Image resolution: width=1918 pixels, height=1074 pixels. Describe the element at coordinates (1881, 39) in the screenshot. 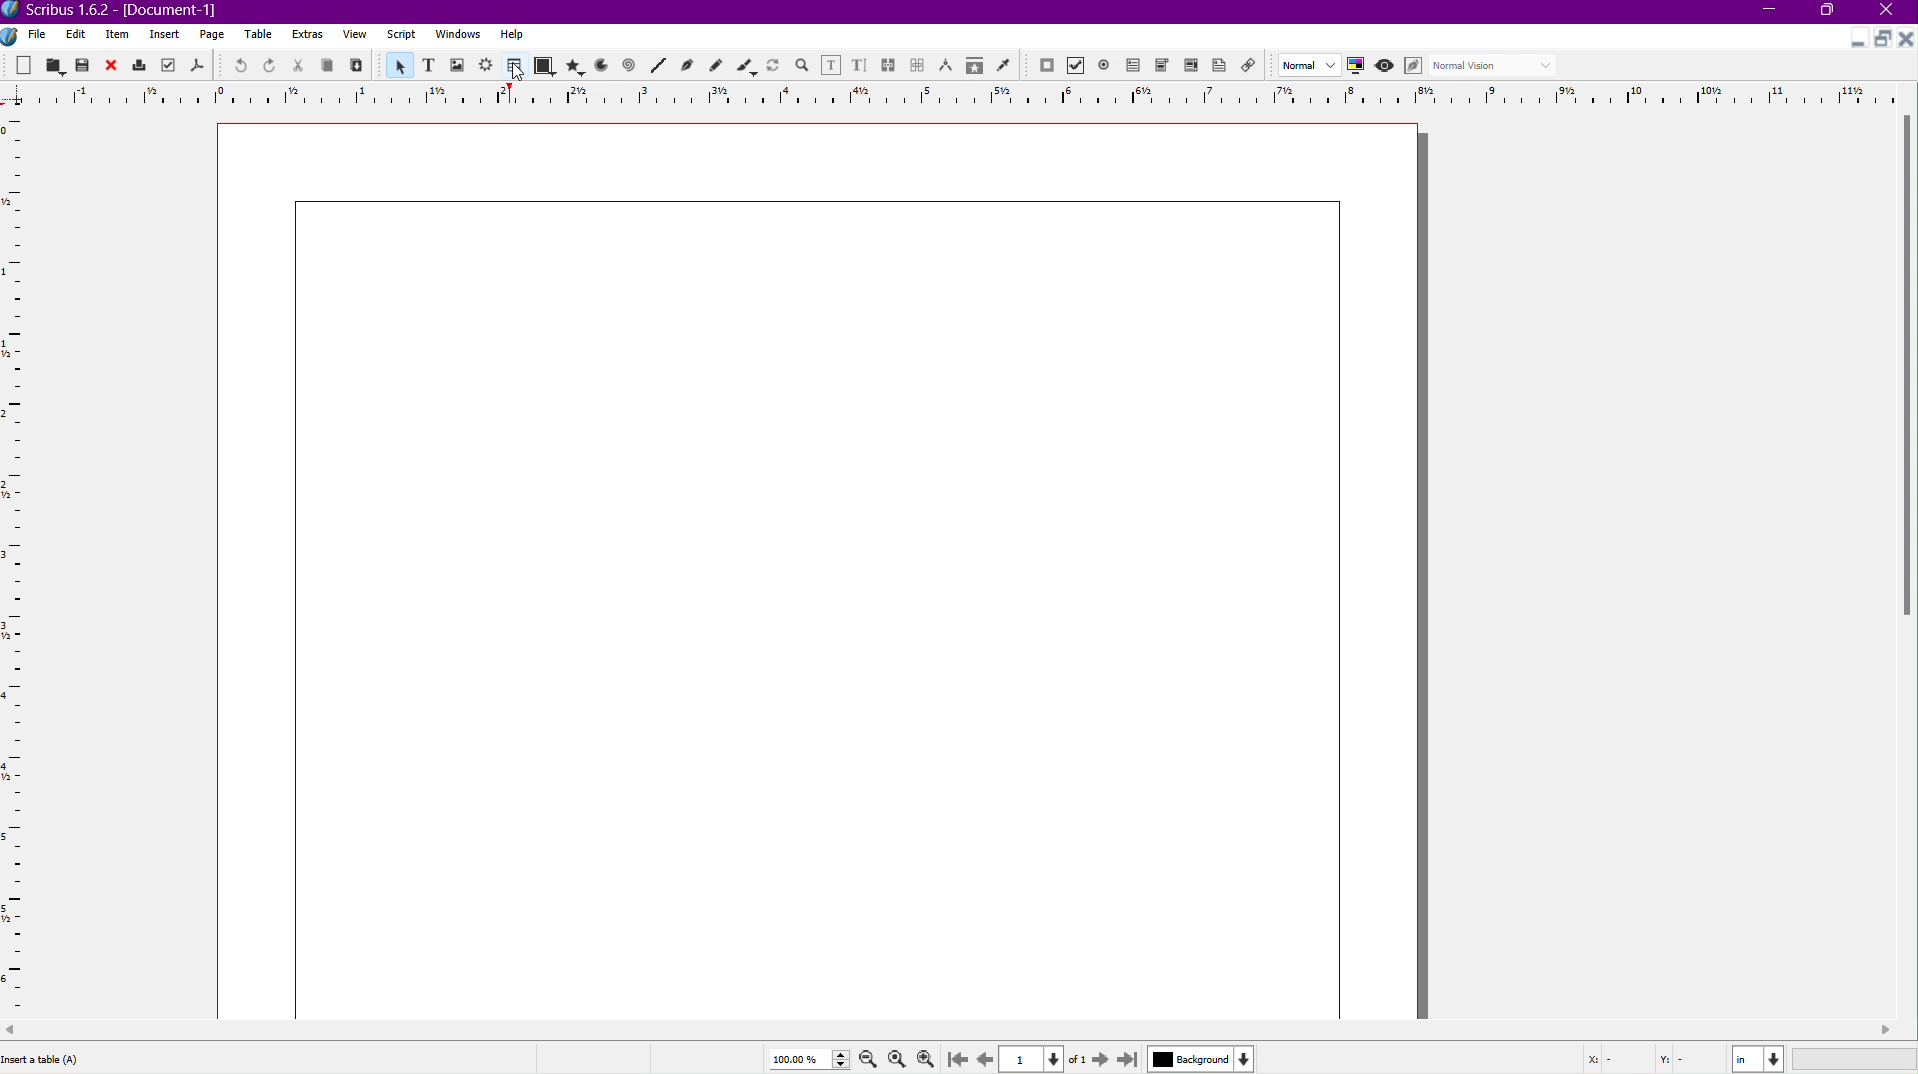

I see `Maximize` at that location.